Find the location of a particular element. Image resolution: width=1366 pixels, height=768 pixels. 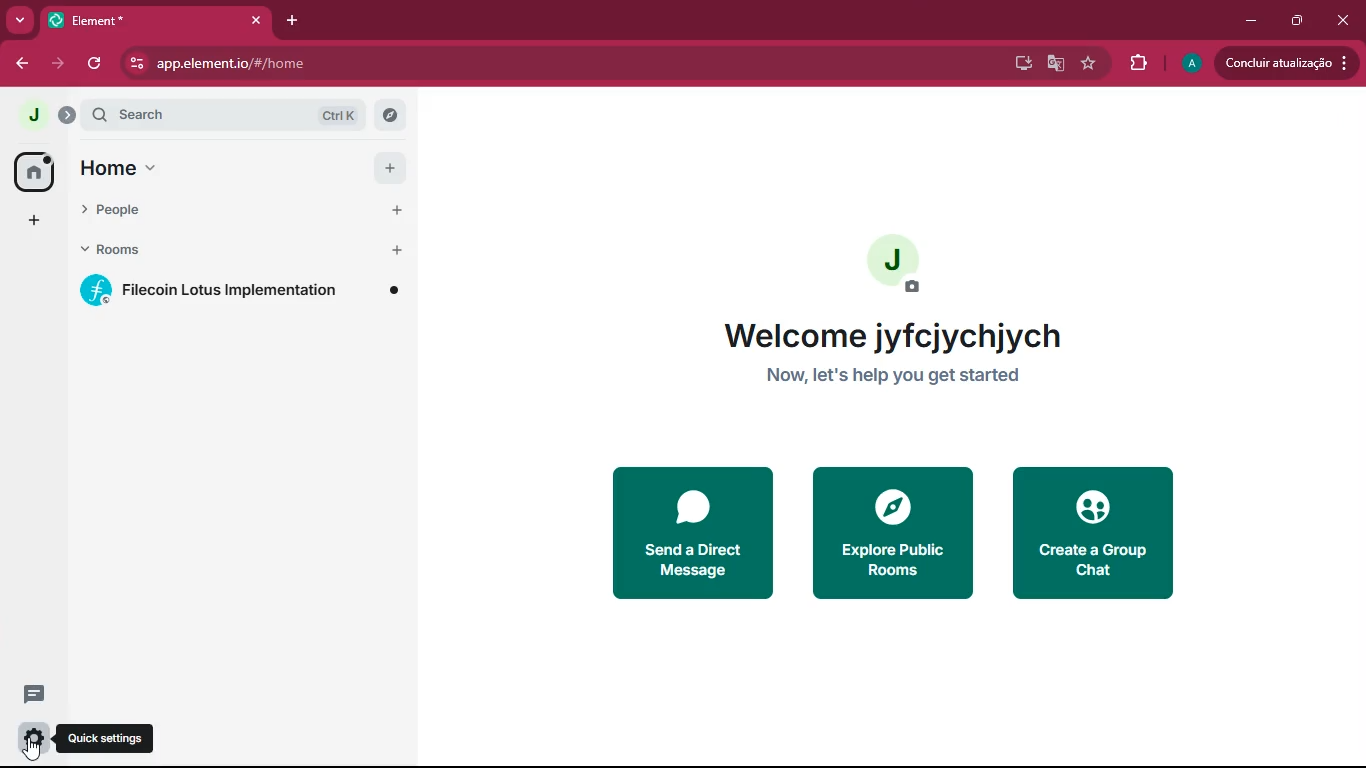

more is located at coordinates (19, 20).